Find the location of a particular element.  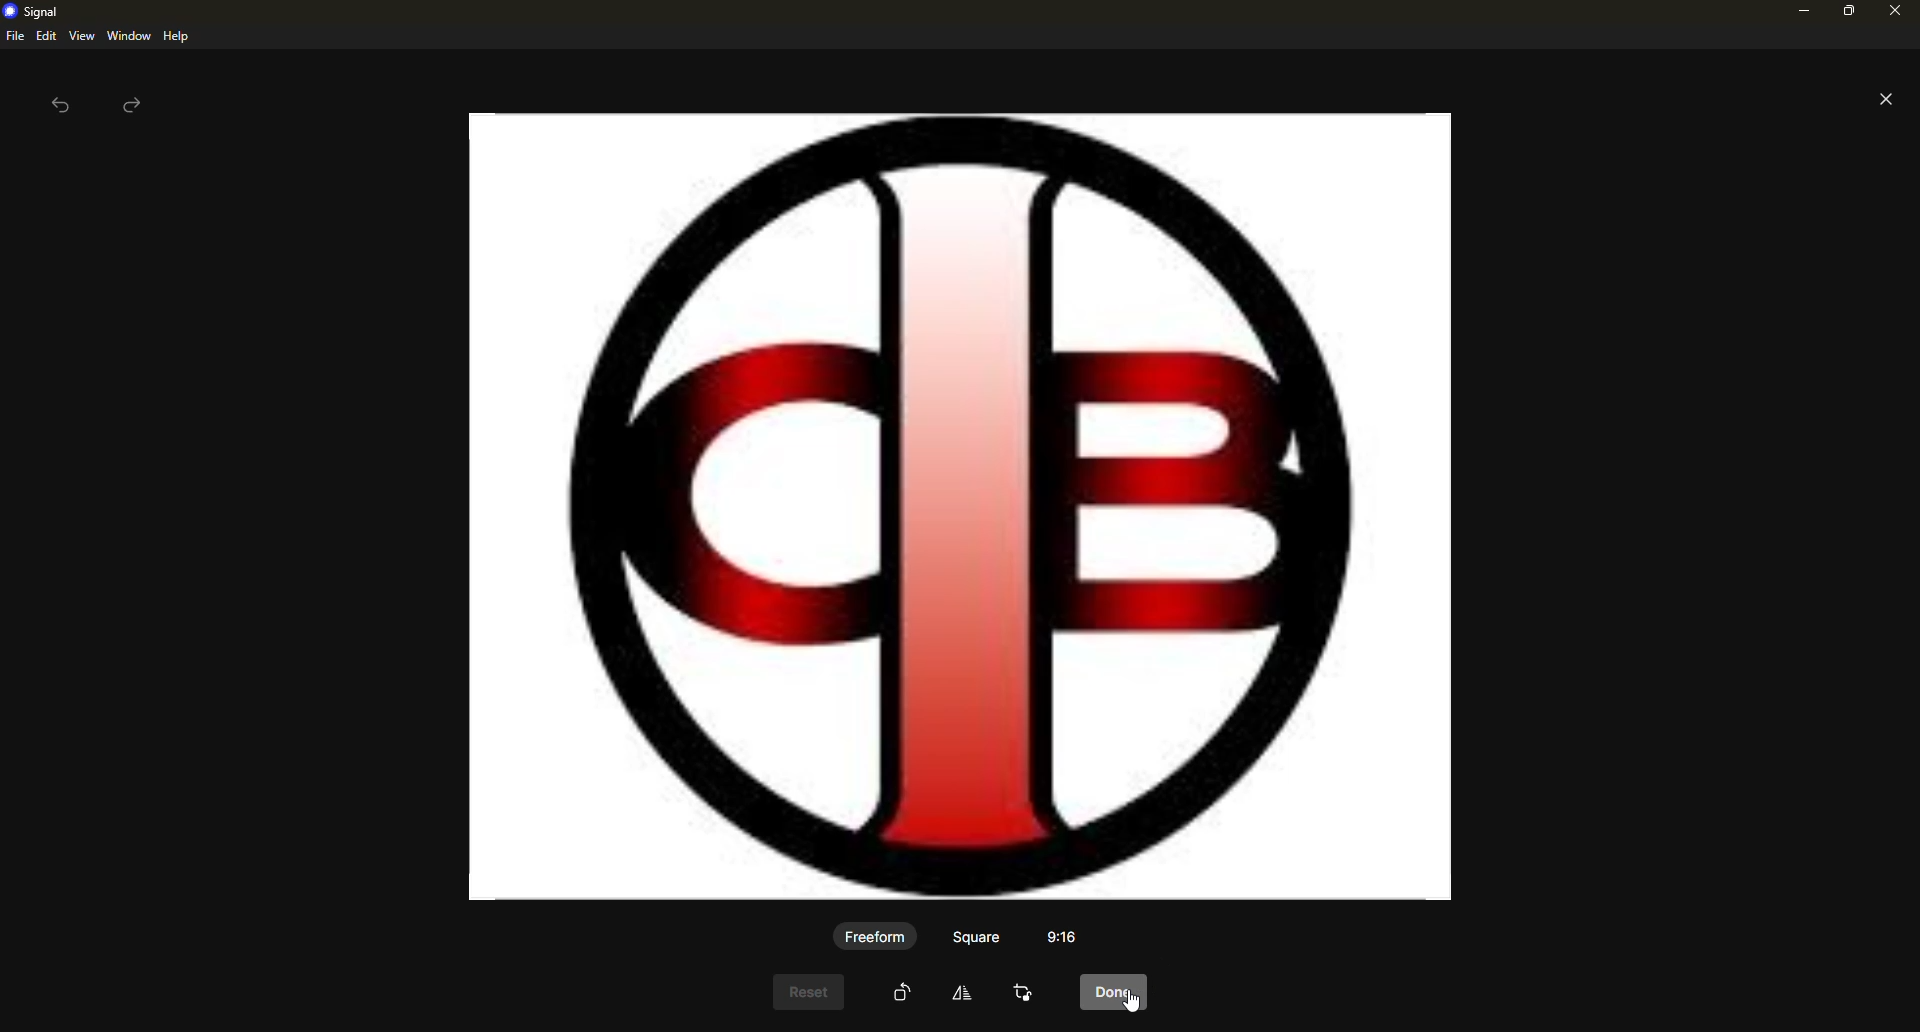

help is located at coordinates (175, 36).